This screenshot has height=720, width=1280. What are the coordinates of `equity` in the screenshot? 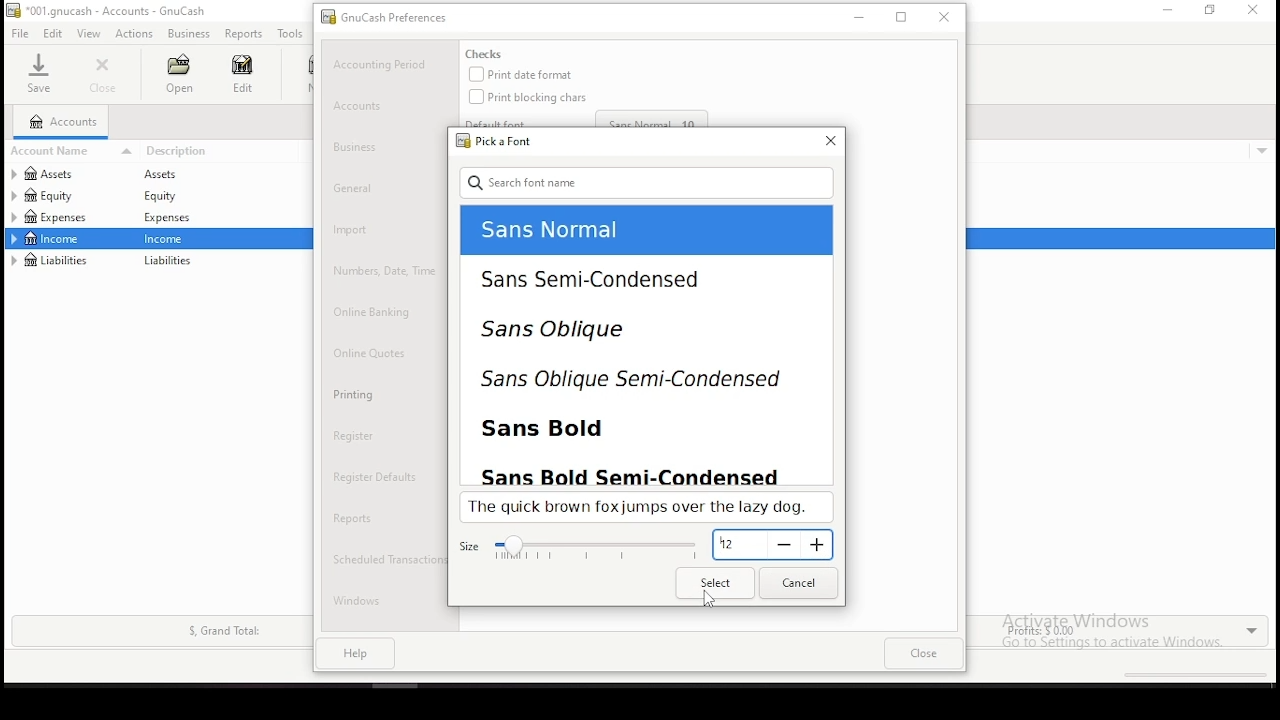 It's located at (49, 195).